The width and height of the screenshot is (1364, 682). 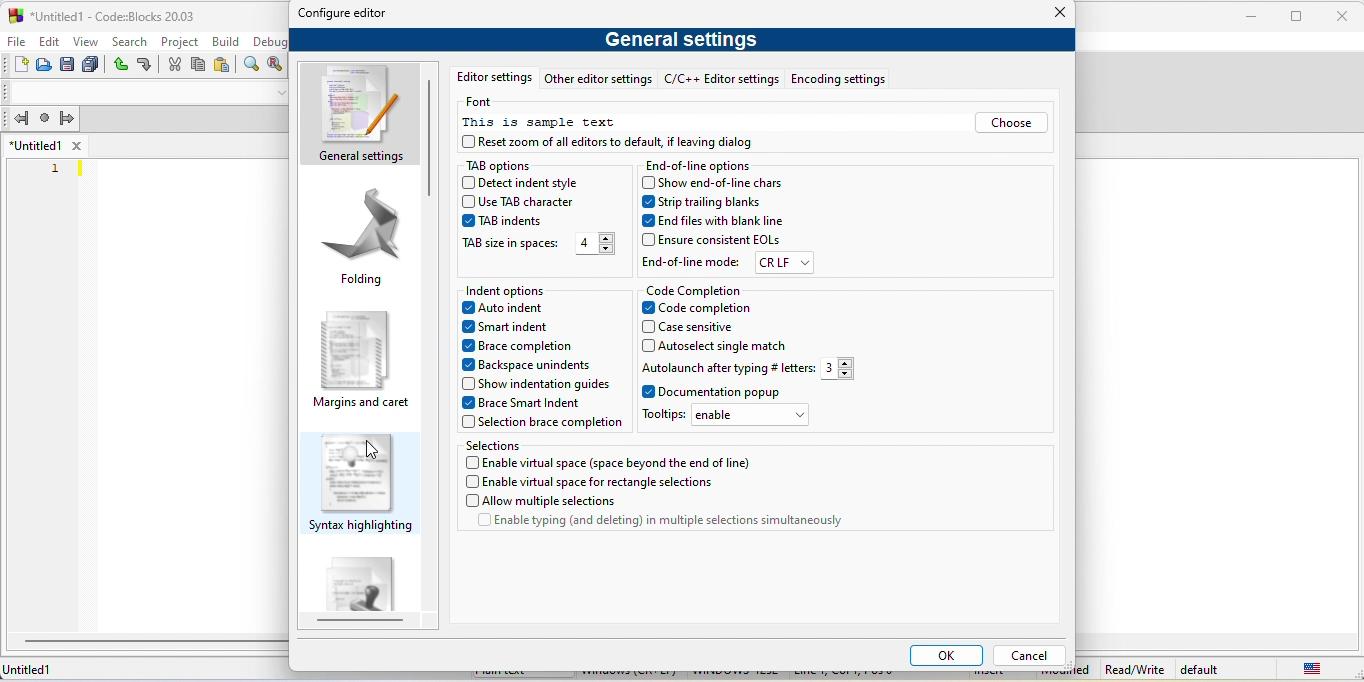 I want to click on redo, so click(x=145, y=64).